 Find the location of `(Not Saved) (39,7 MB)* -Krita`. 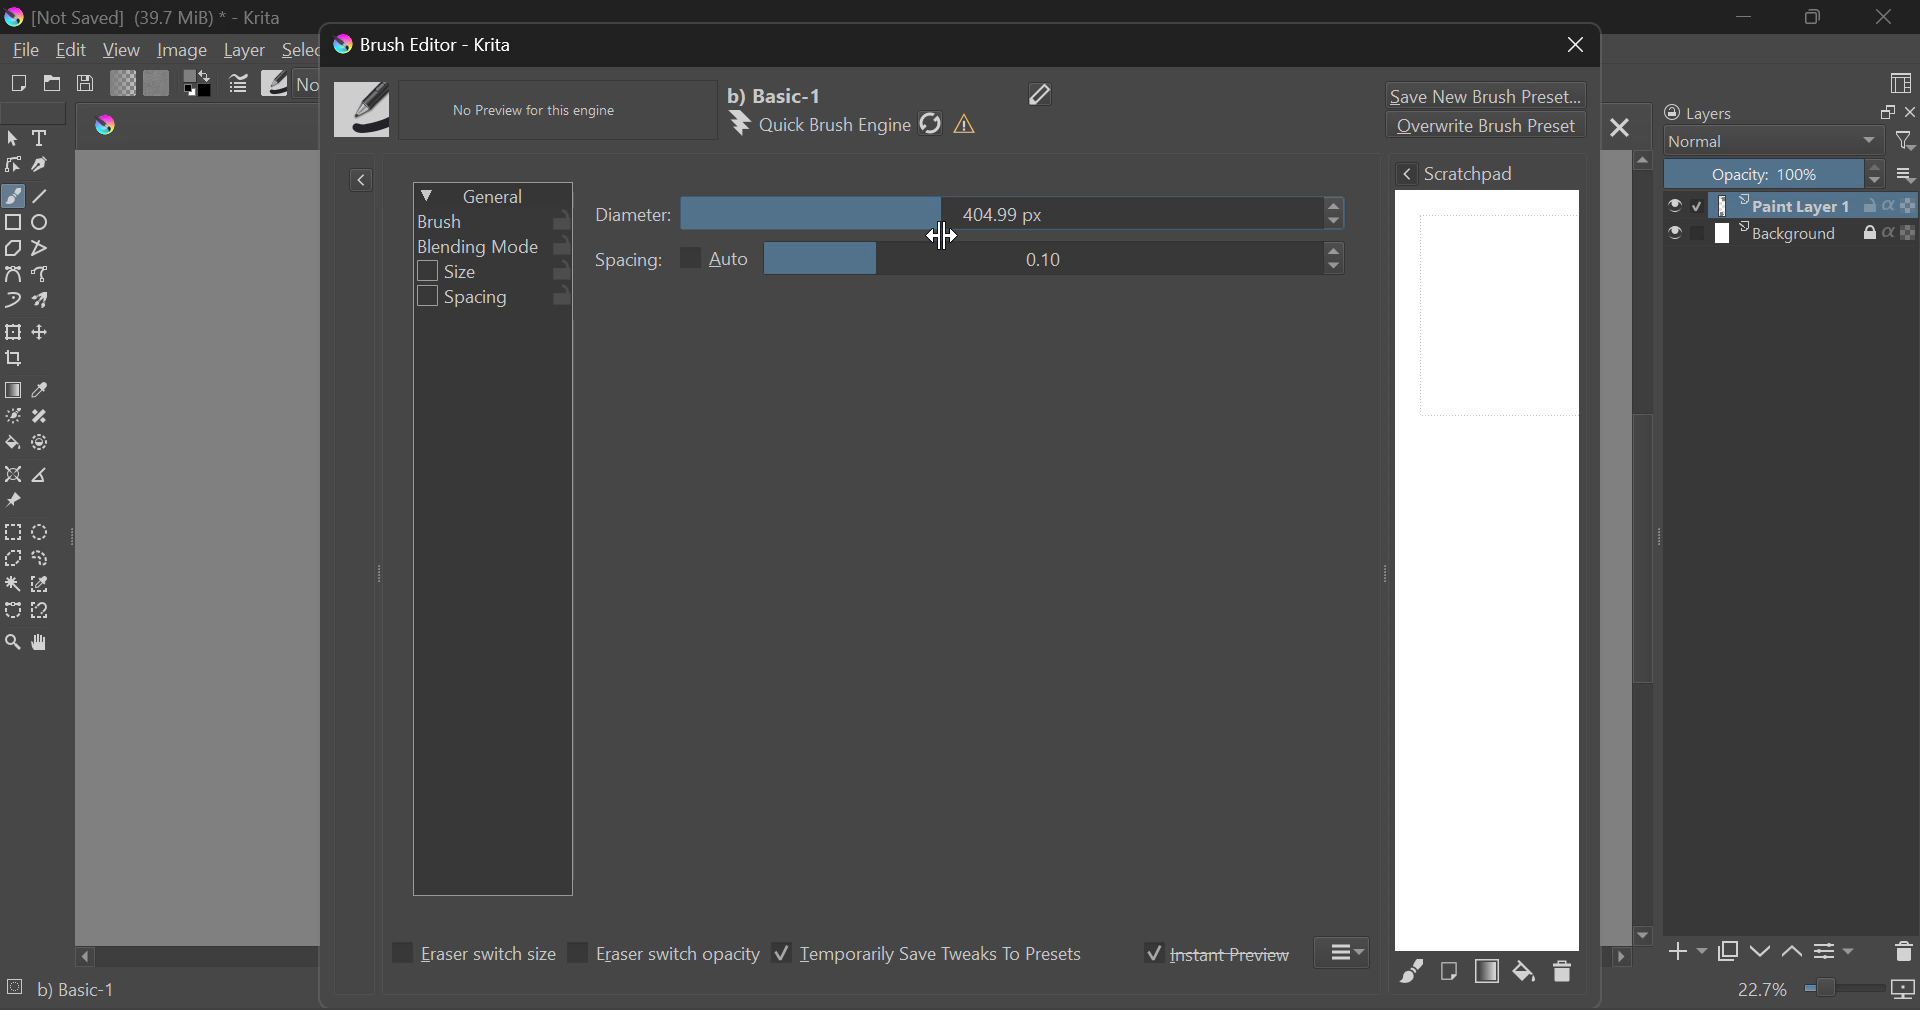

(Not Saved) (39,7 MB)* -Krita is located at coordinates (143, 17).